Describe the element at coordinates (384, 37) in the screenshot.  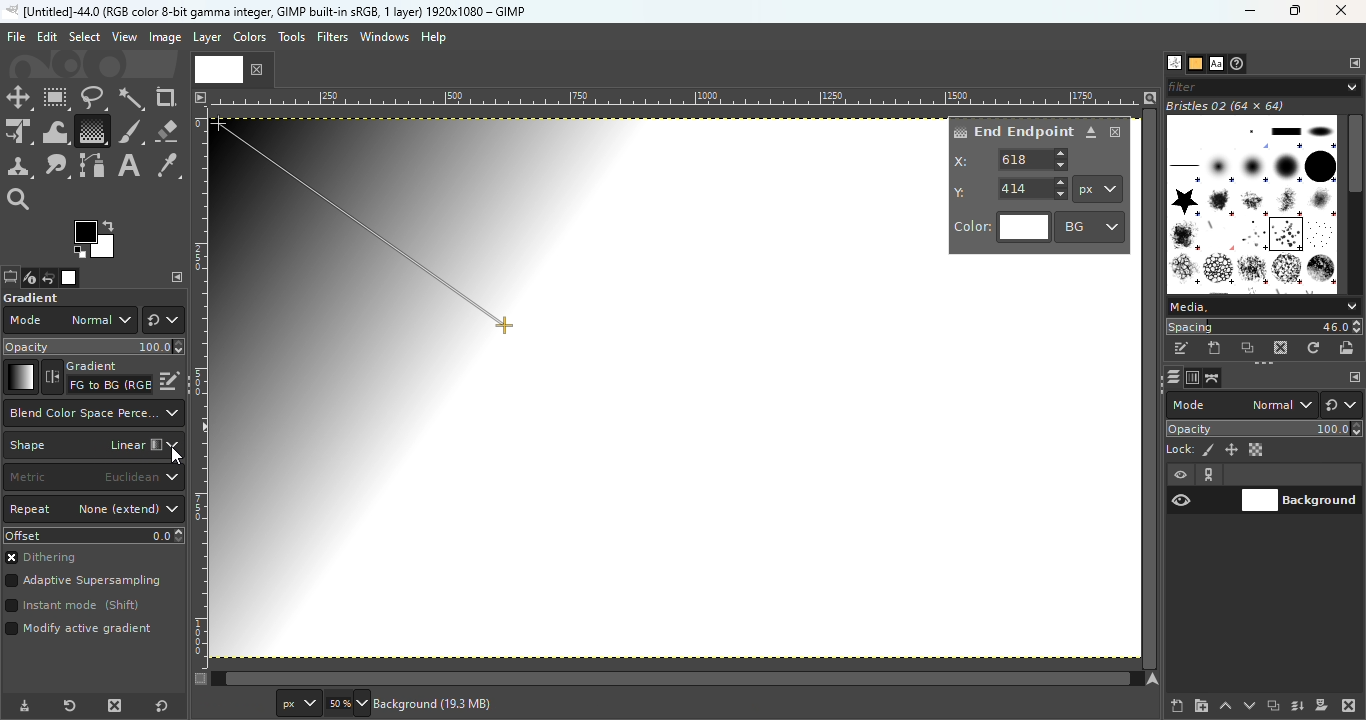
I see `Windows` at that location.